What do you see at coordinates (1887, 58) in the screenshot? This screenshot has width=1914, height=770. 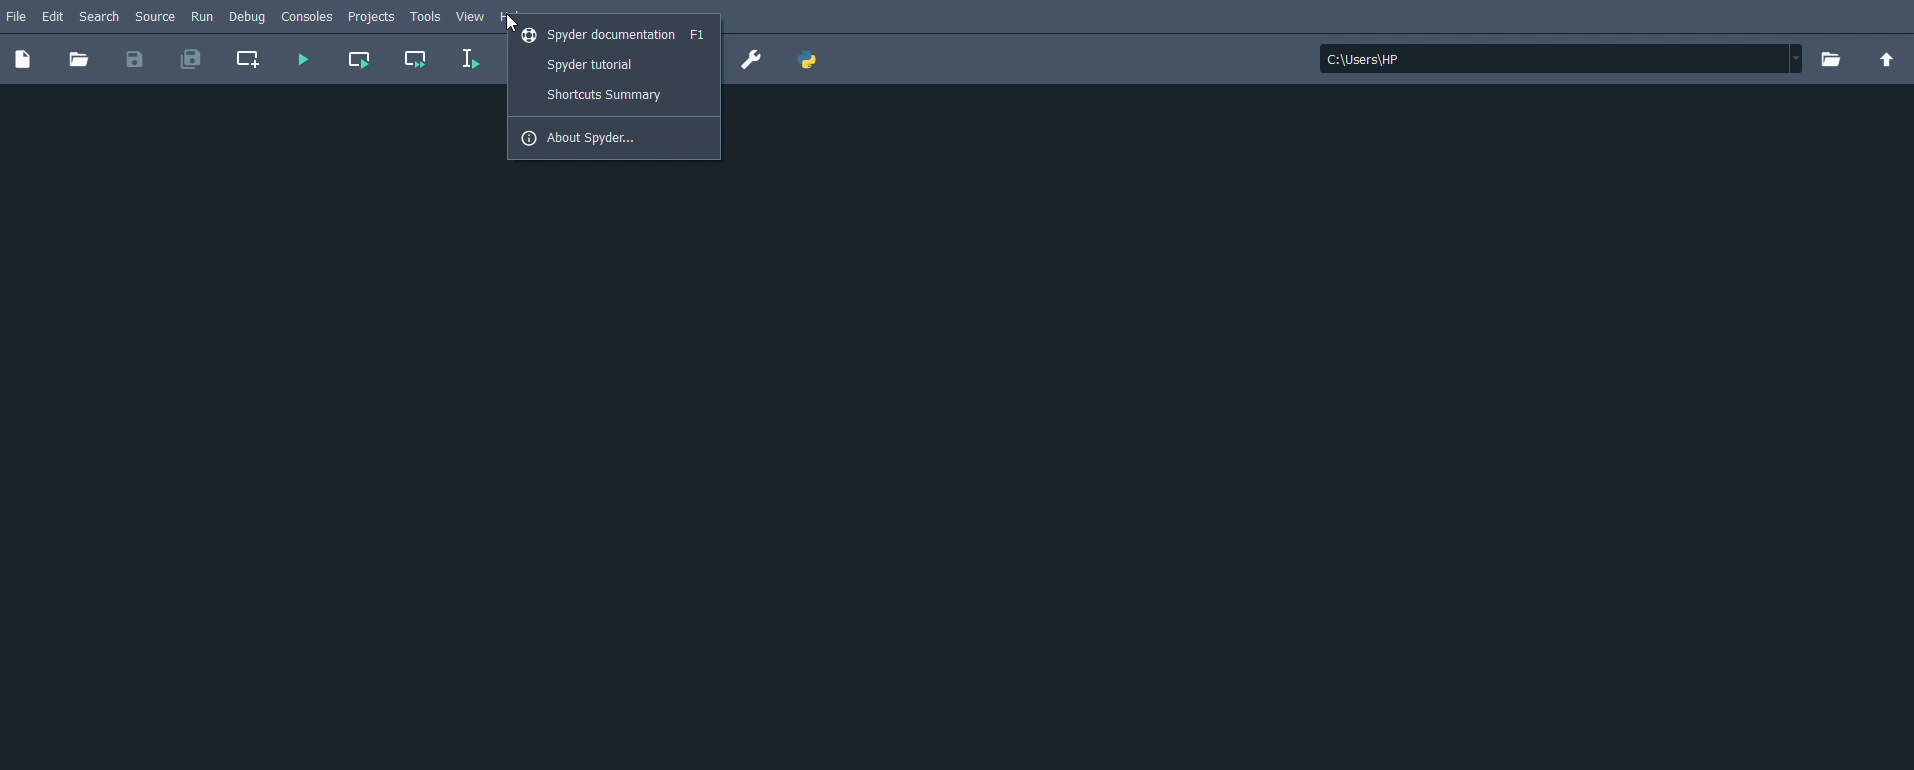 I see `Change to parent directory` at bounding box center [1887, 58].